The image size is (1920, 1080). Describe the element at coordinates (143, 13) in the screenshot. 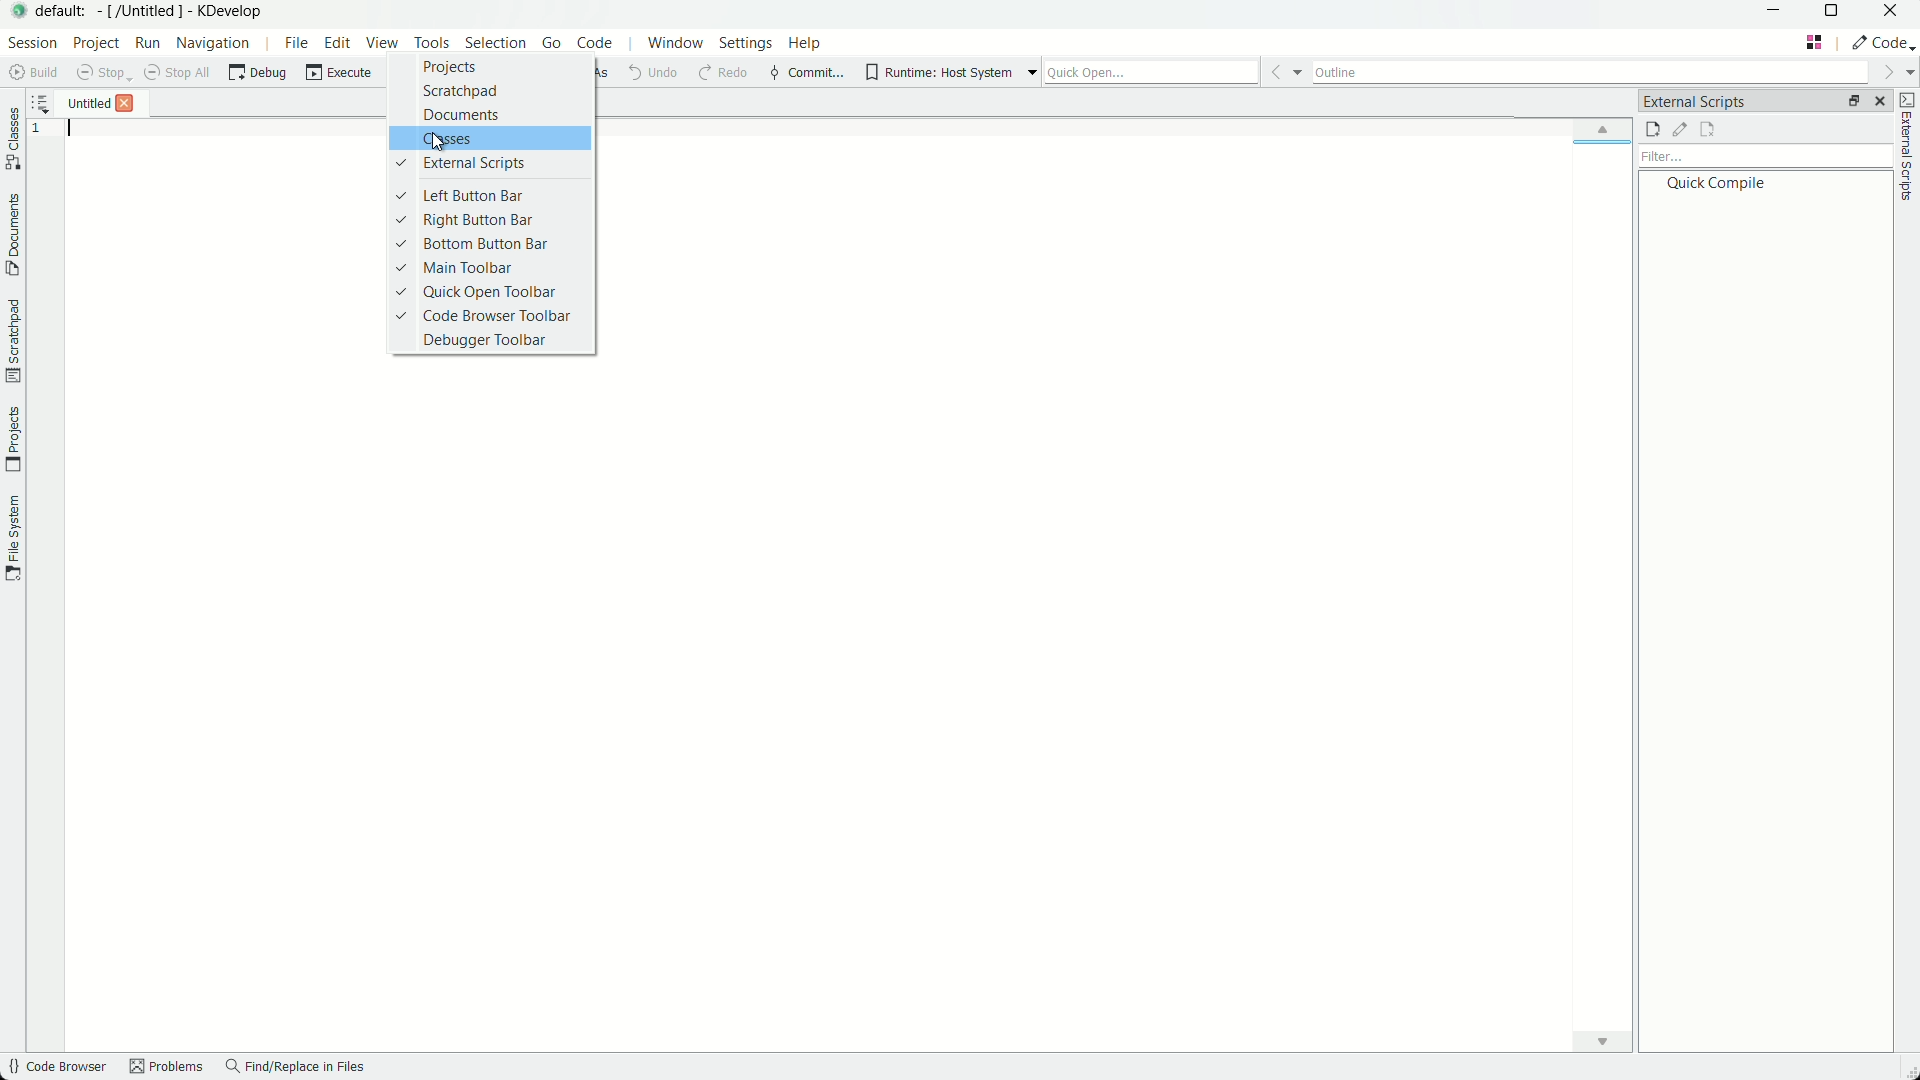

I see `[/untitled]` at that location.